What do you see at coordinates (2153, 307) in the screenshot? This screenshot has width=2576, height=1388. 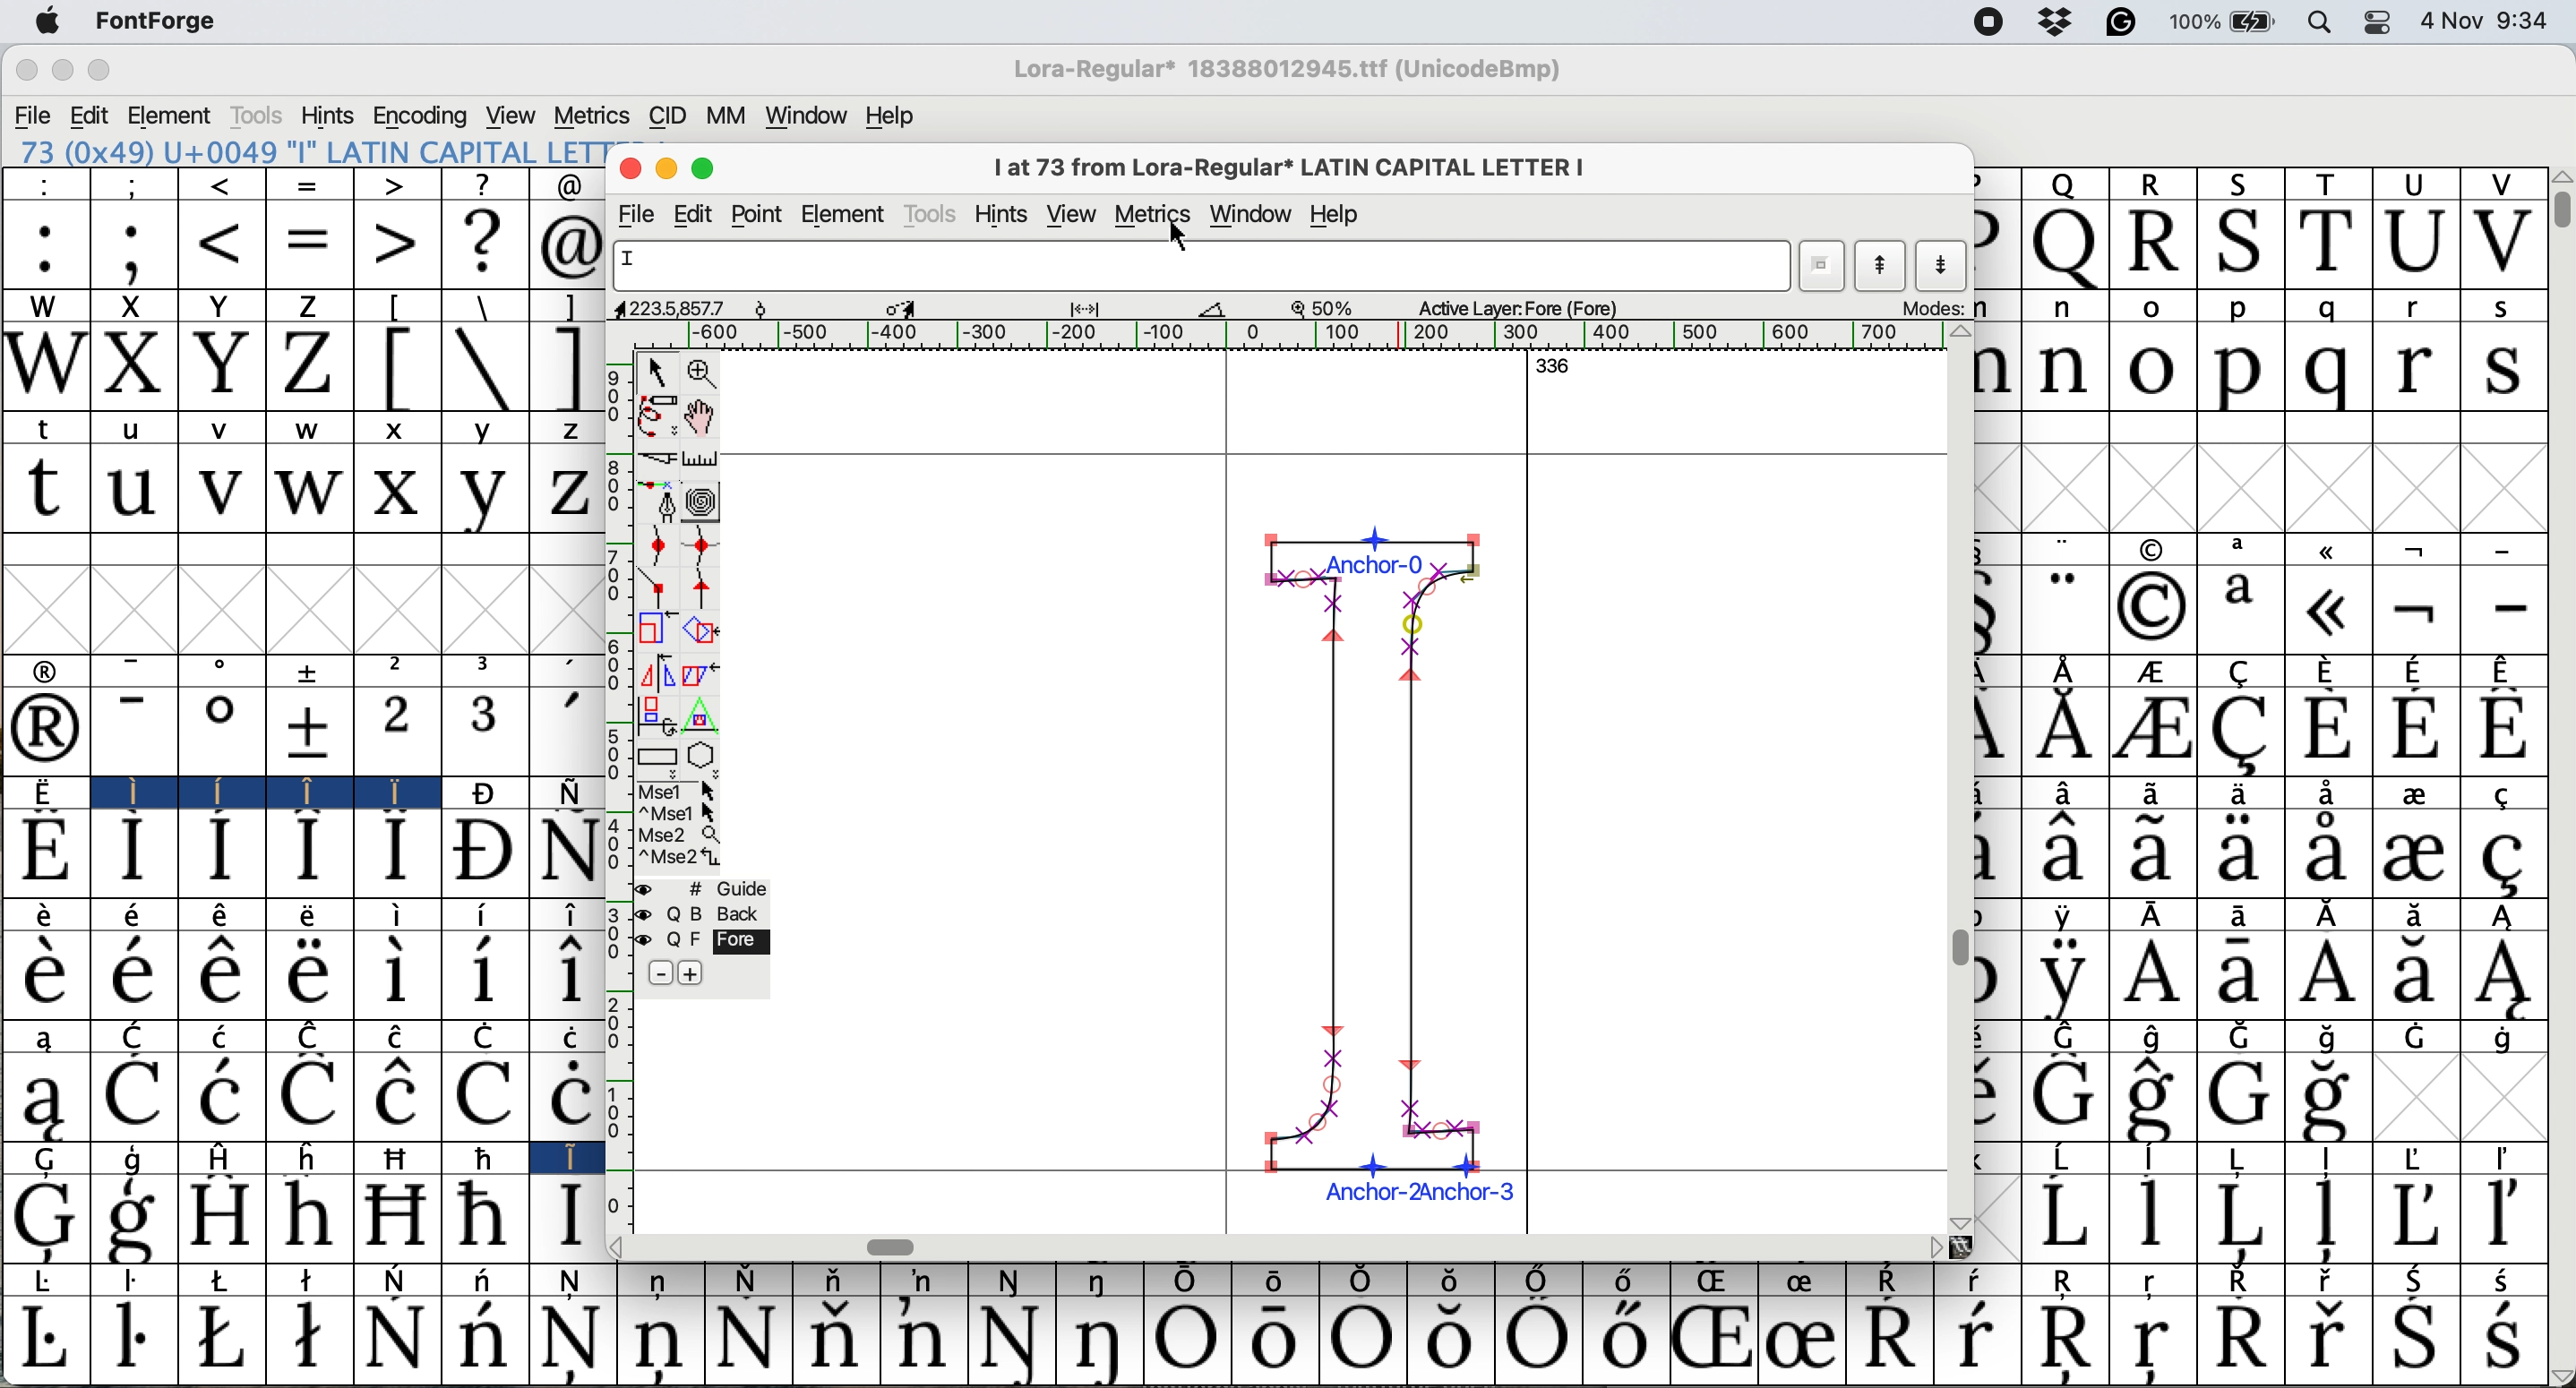 I see `o` at bounding box center [2153, 307].